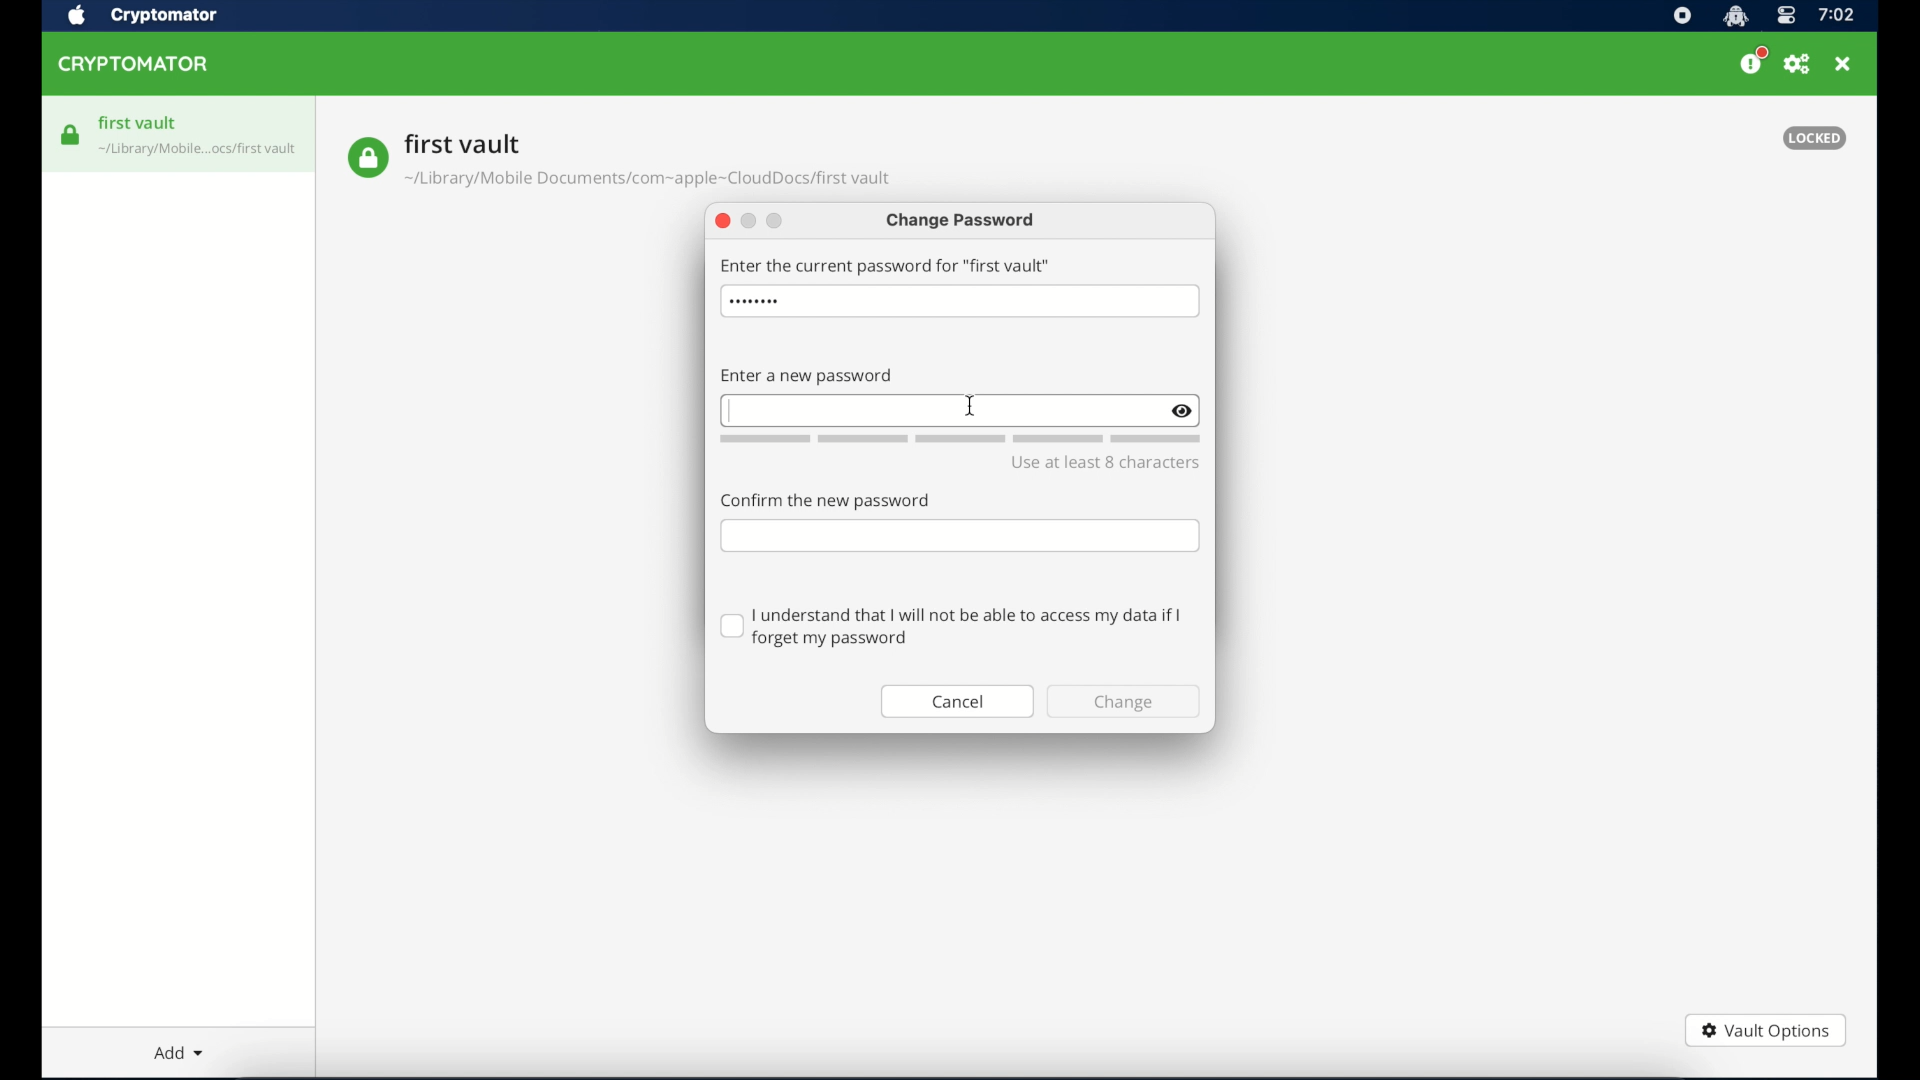 Image resolution: width=1920 pixels, height=1080 pixels. What do you see at coordinates (1735, 17) in the screenshot?
I see `cryptomator icon` at bounding box center [1735, 17].